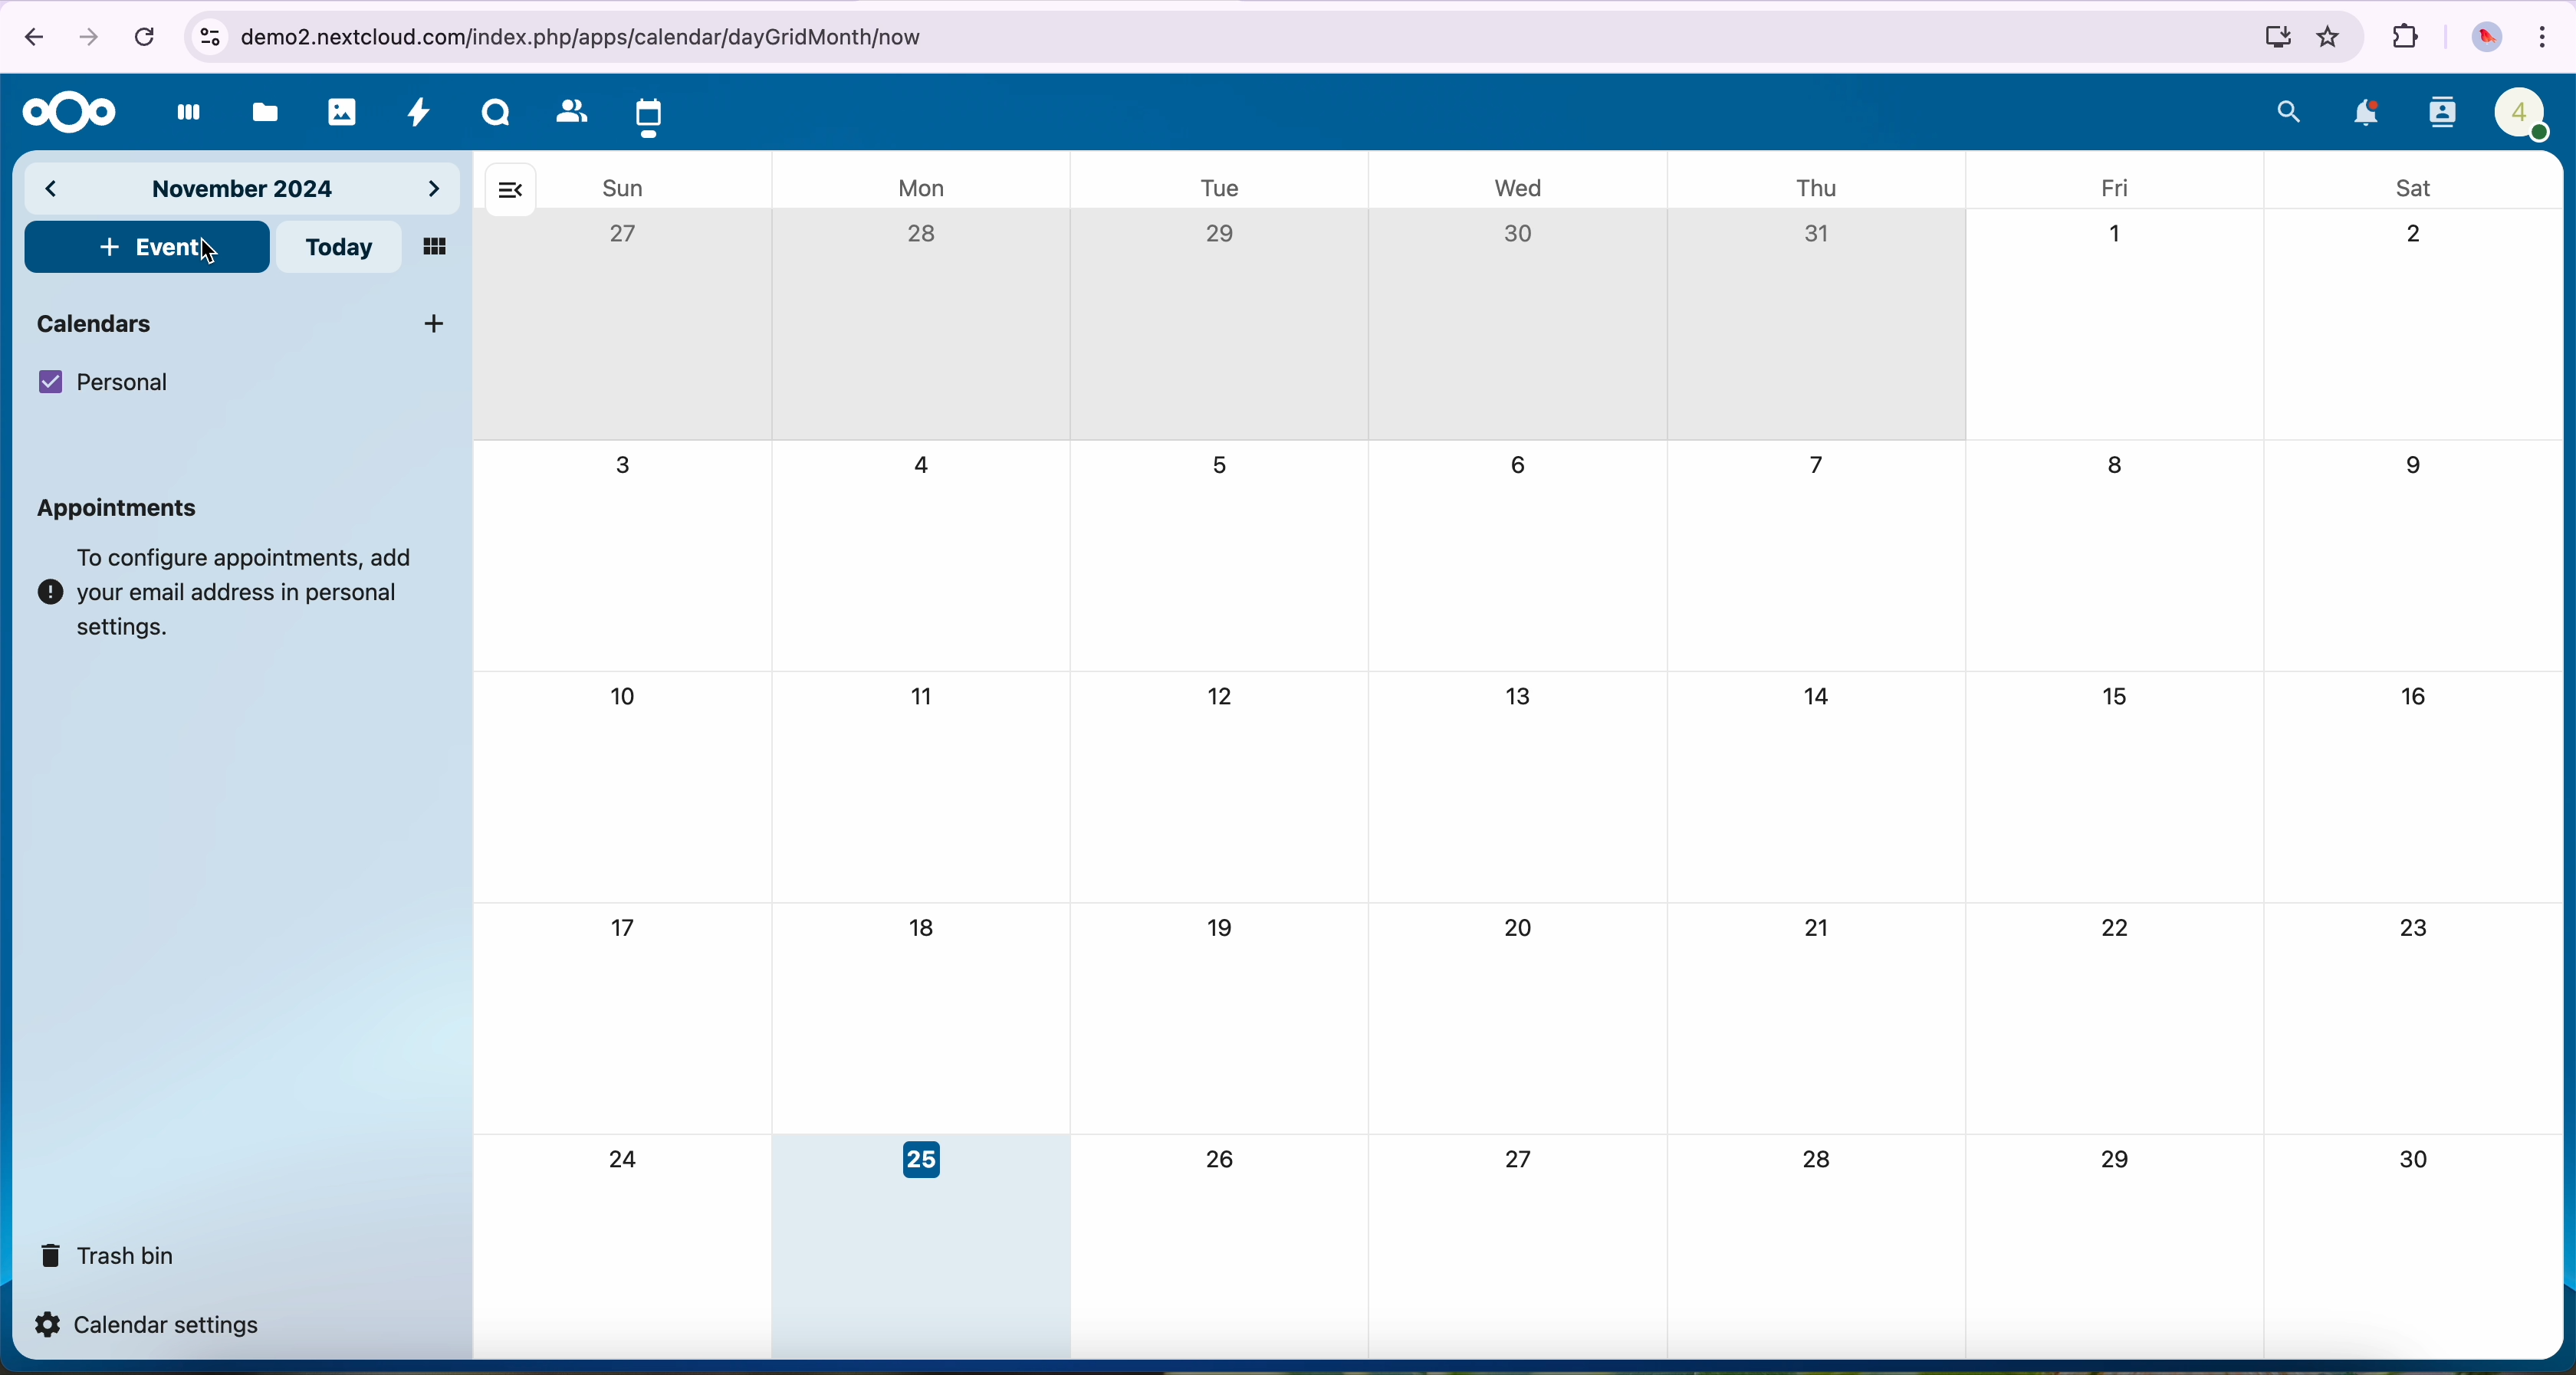 The width and height of the screenshot is (2576, 1375). Describe the element at coordinates (649, 114) in the screenshot. I see `click on calendar` at that location.